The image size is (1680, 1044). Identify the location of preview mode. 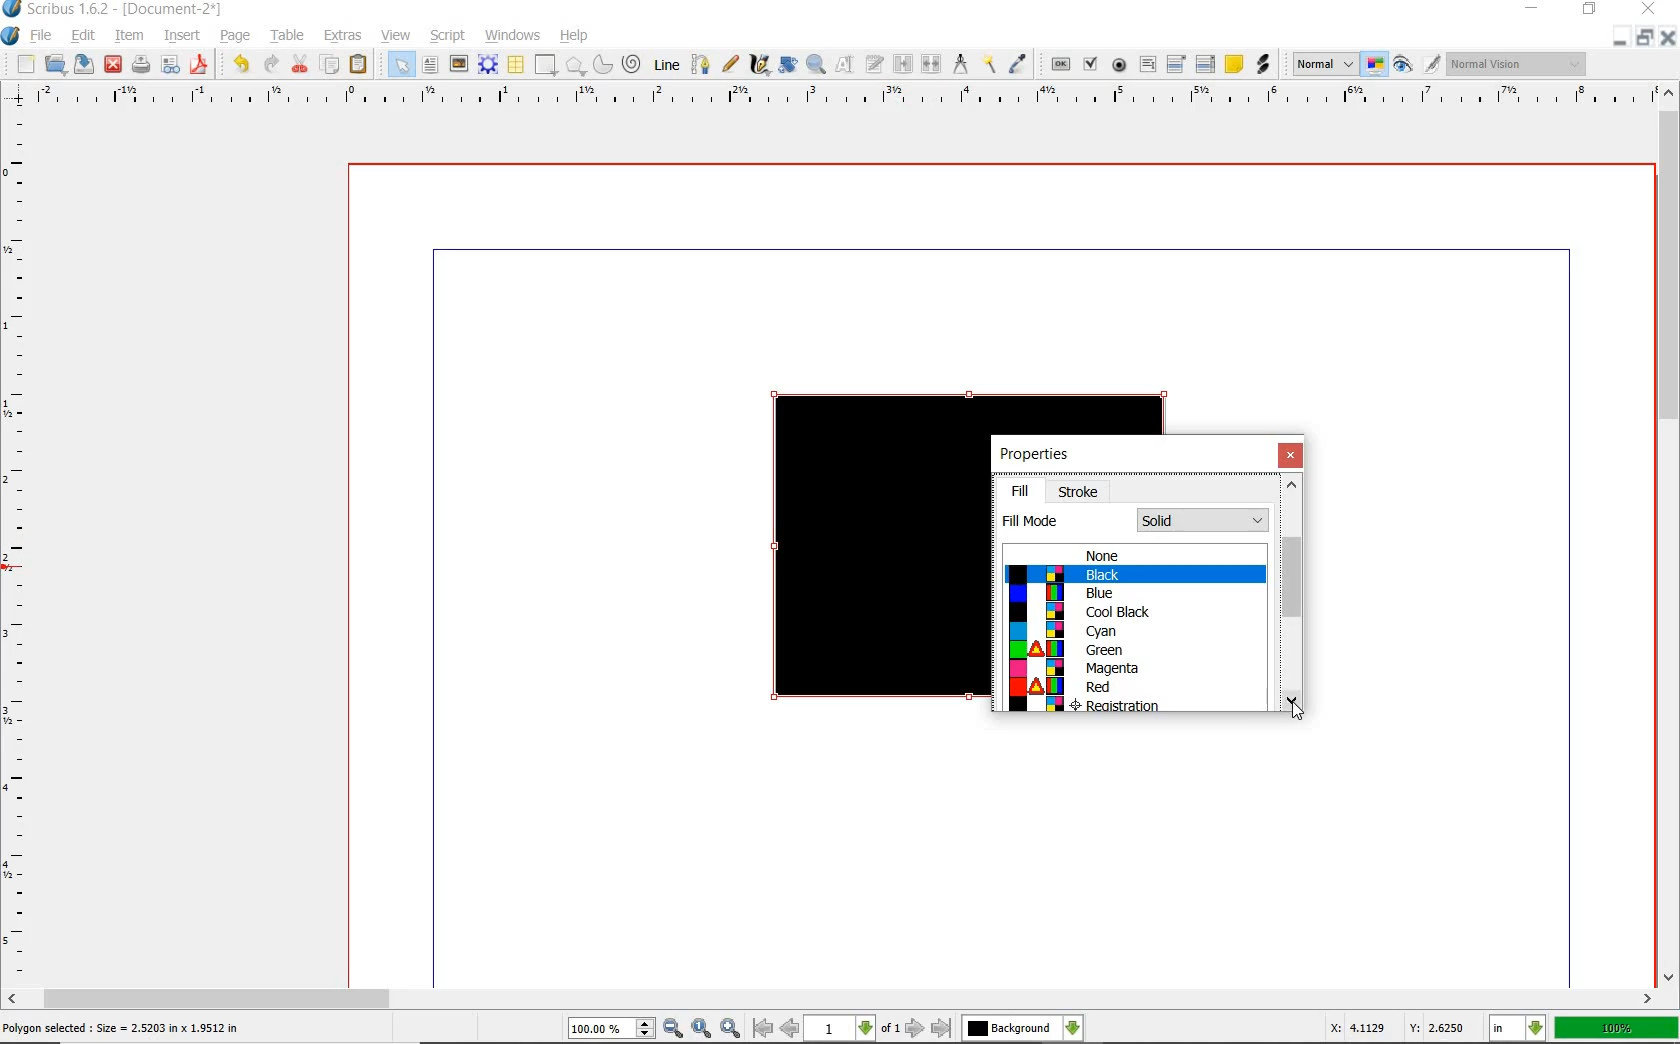
(1404, 67).